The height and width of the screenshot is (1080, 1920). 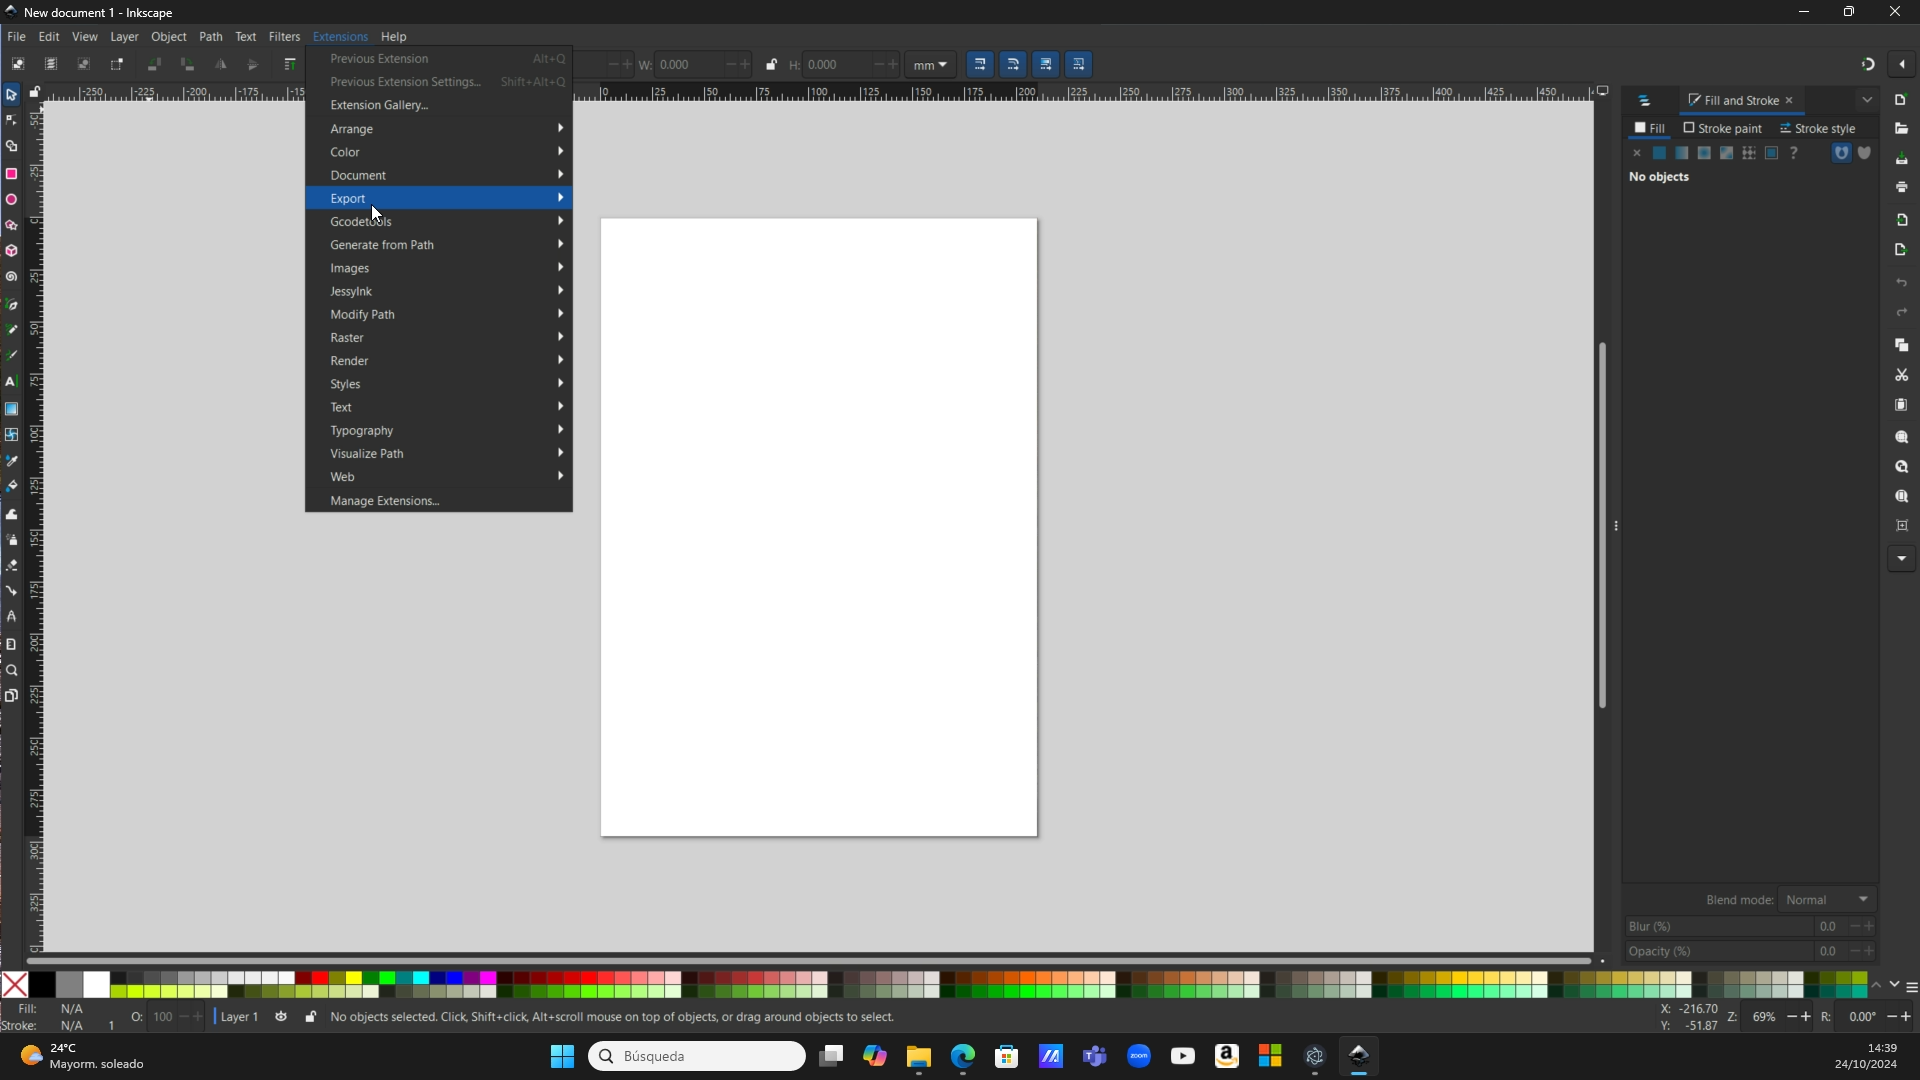 What do you see at coordinates (444, 268) in the screenshot?
I see `Images` at bounding box center [444, 268].